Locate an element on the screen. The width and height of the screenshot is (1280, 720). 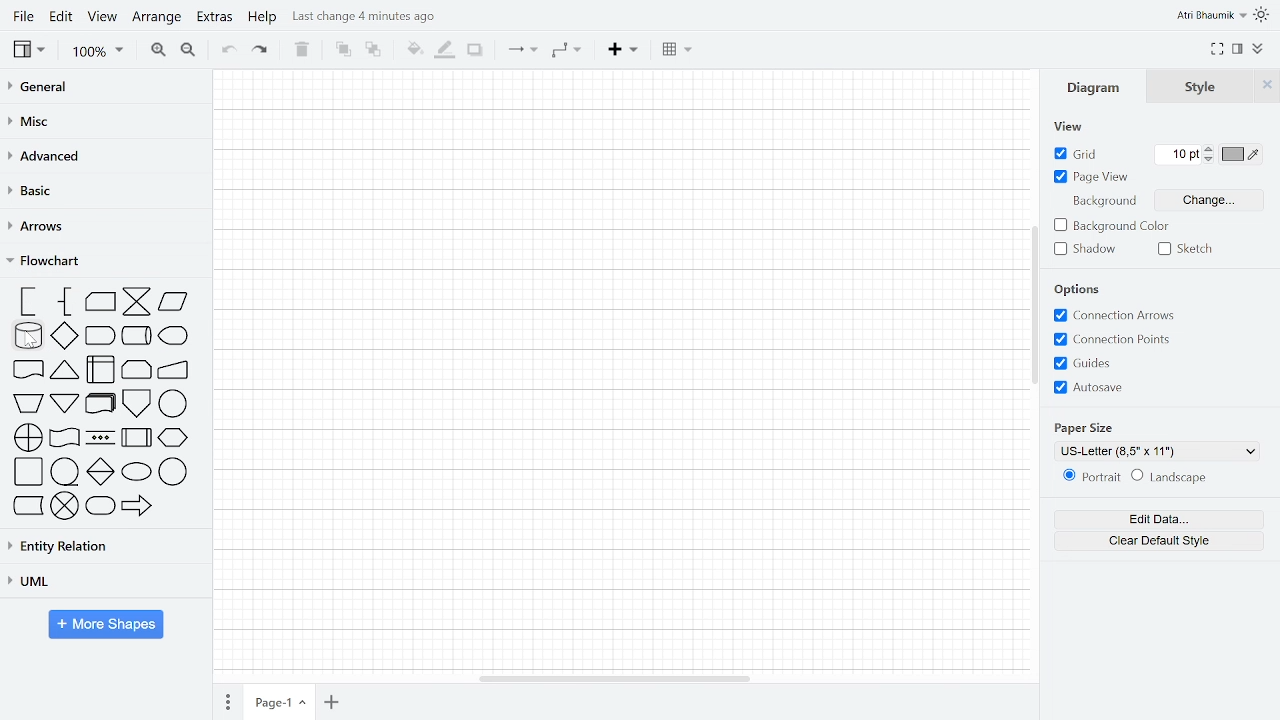
Page view is located at coordinates (1092, 177).